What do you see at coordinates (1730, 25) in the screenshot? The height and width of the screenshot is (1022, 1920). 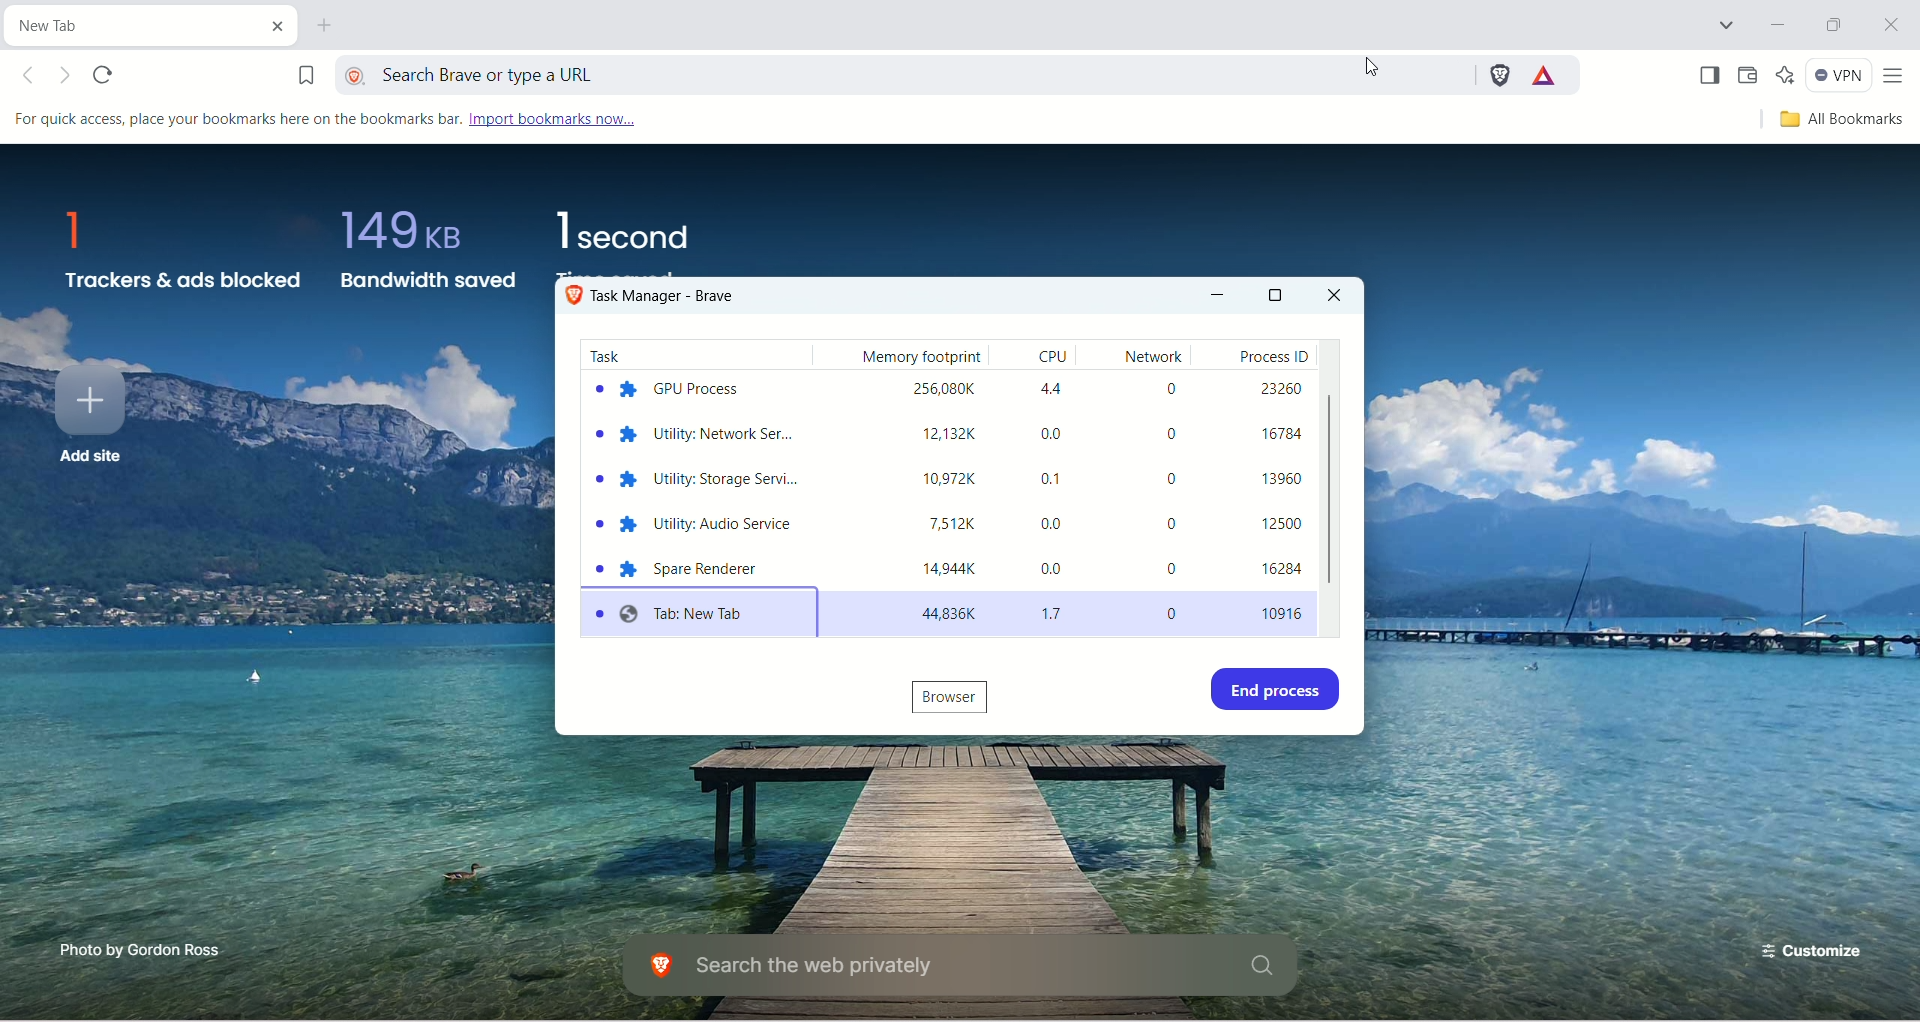 I see `search tab` at bounding box center [1730, 25].